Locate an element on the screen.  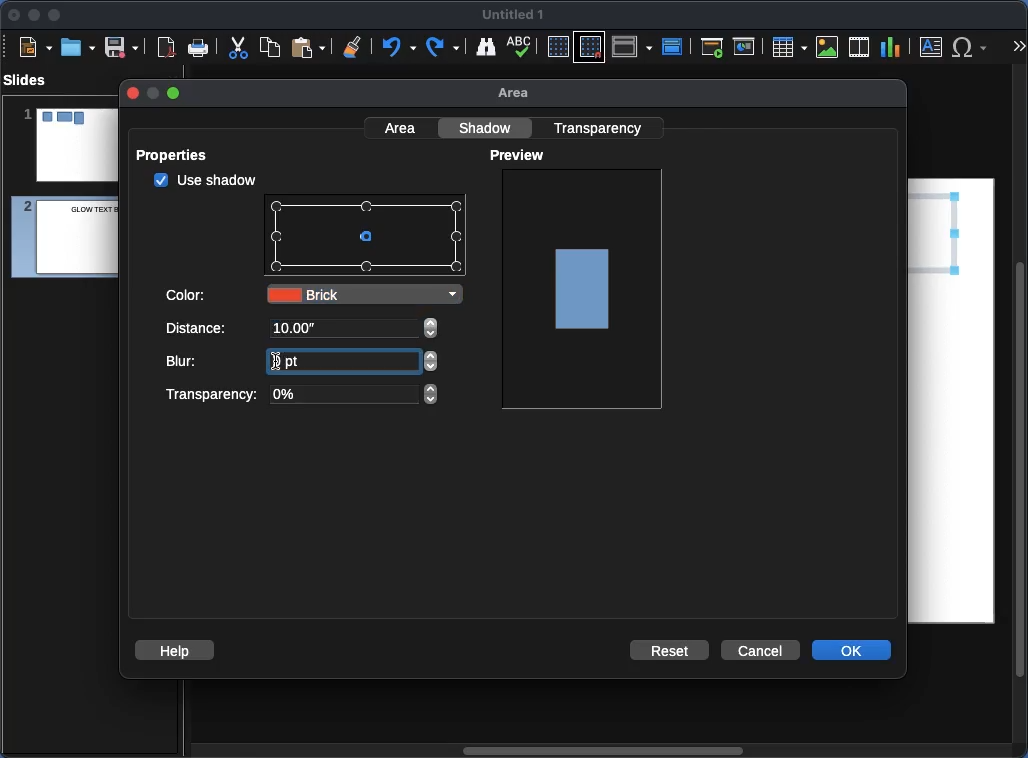
More is located at coordinates (1018, 48).